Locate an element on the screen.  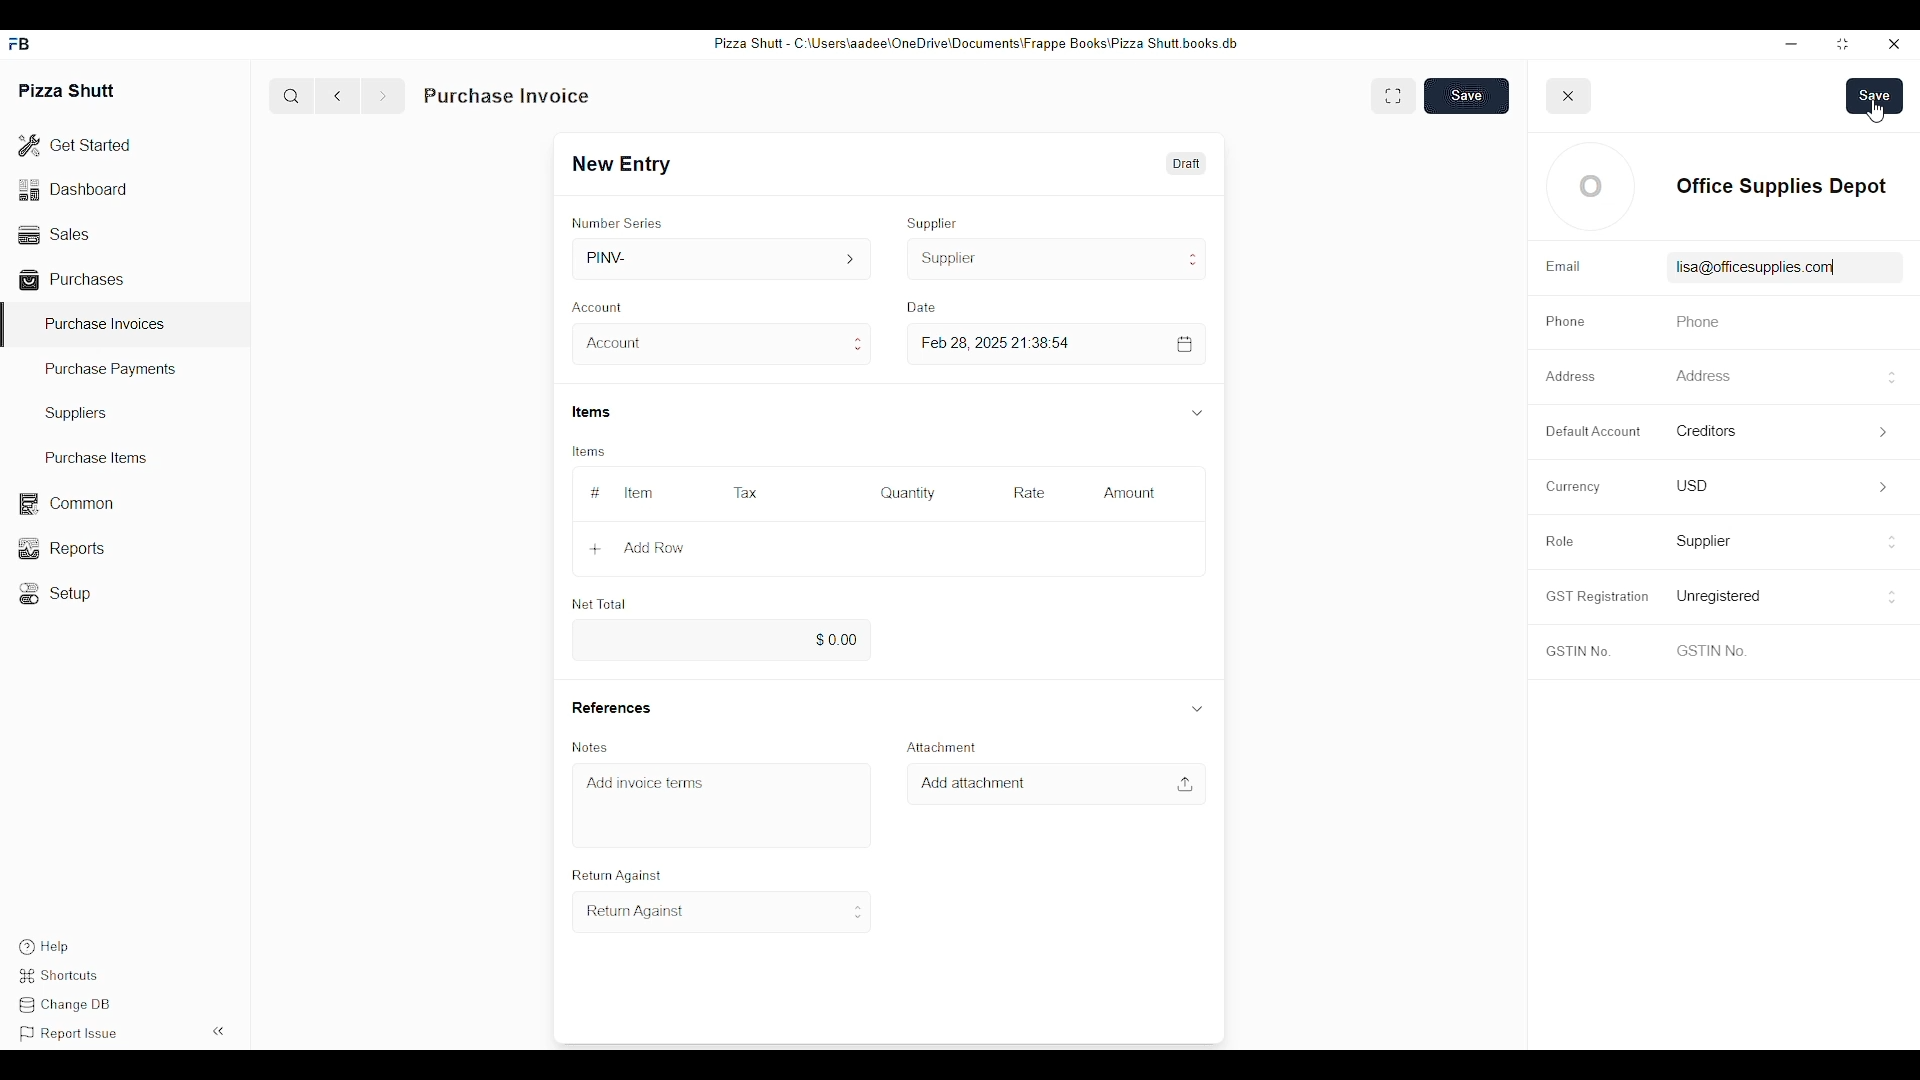
Office Supplies Depot is located at coordinates (1780, 185).